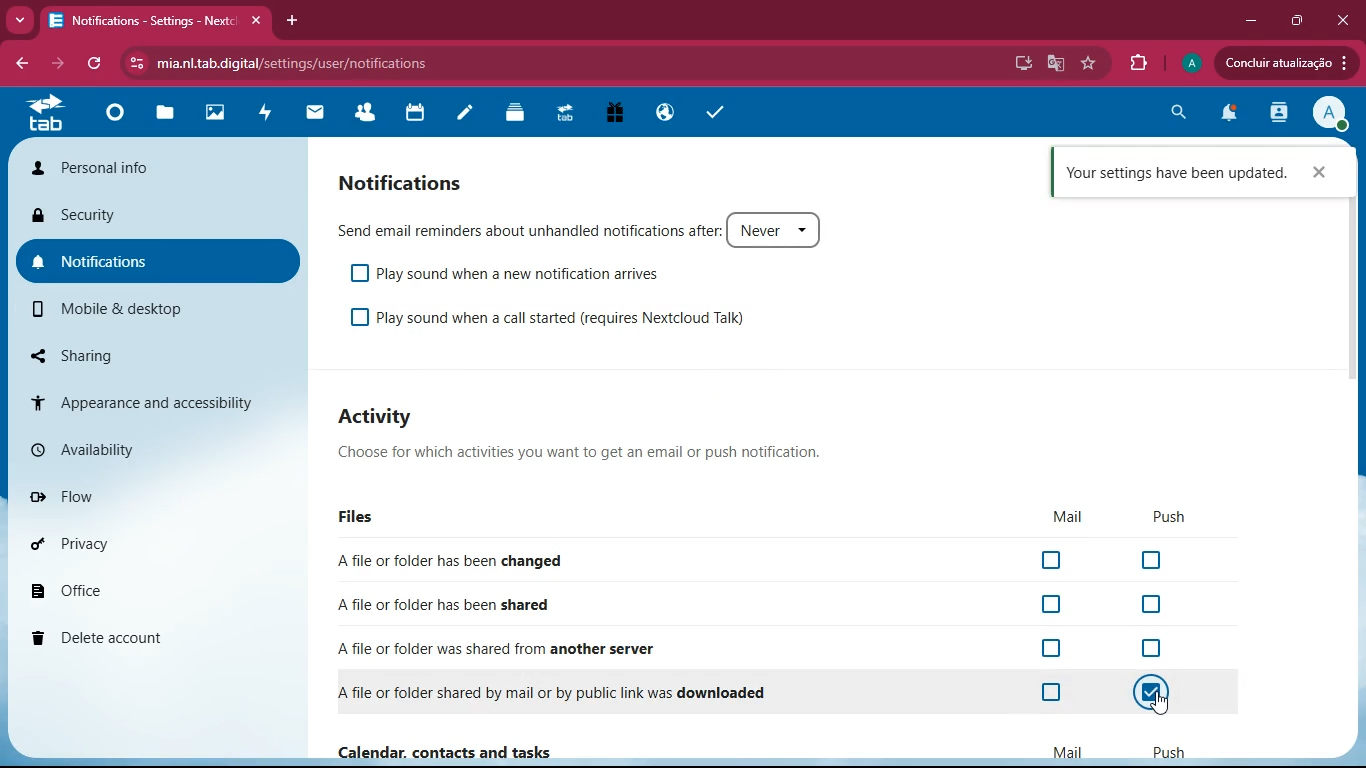 The width and height of the screenshot is (1366, 768). What do you see at coordinates (132, 398) in the screenshot?
I see `appearance and accessibility` at bounding box center [132, 398].